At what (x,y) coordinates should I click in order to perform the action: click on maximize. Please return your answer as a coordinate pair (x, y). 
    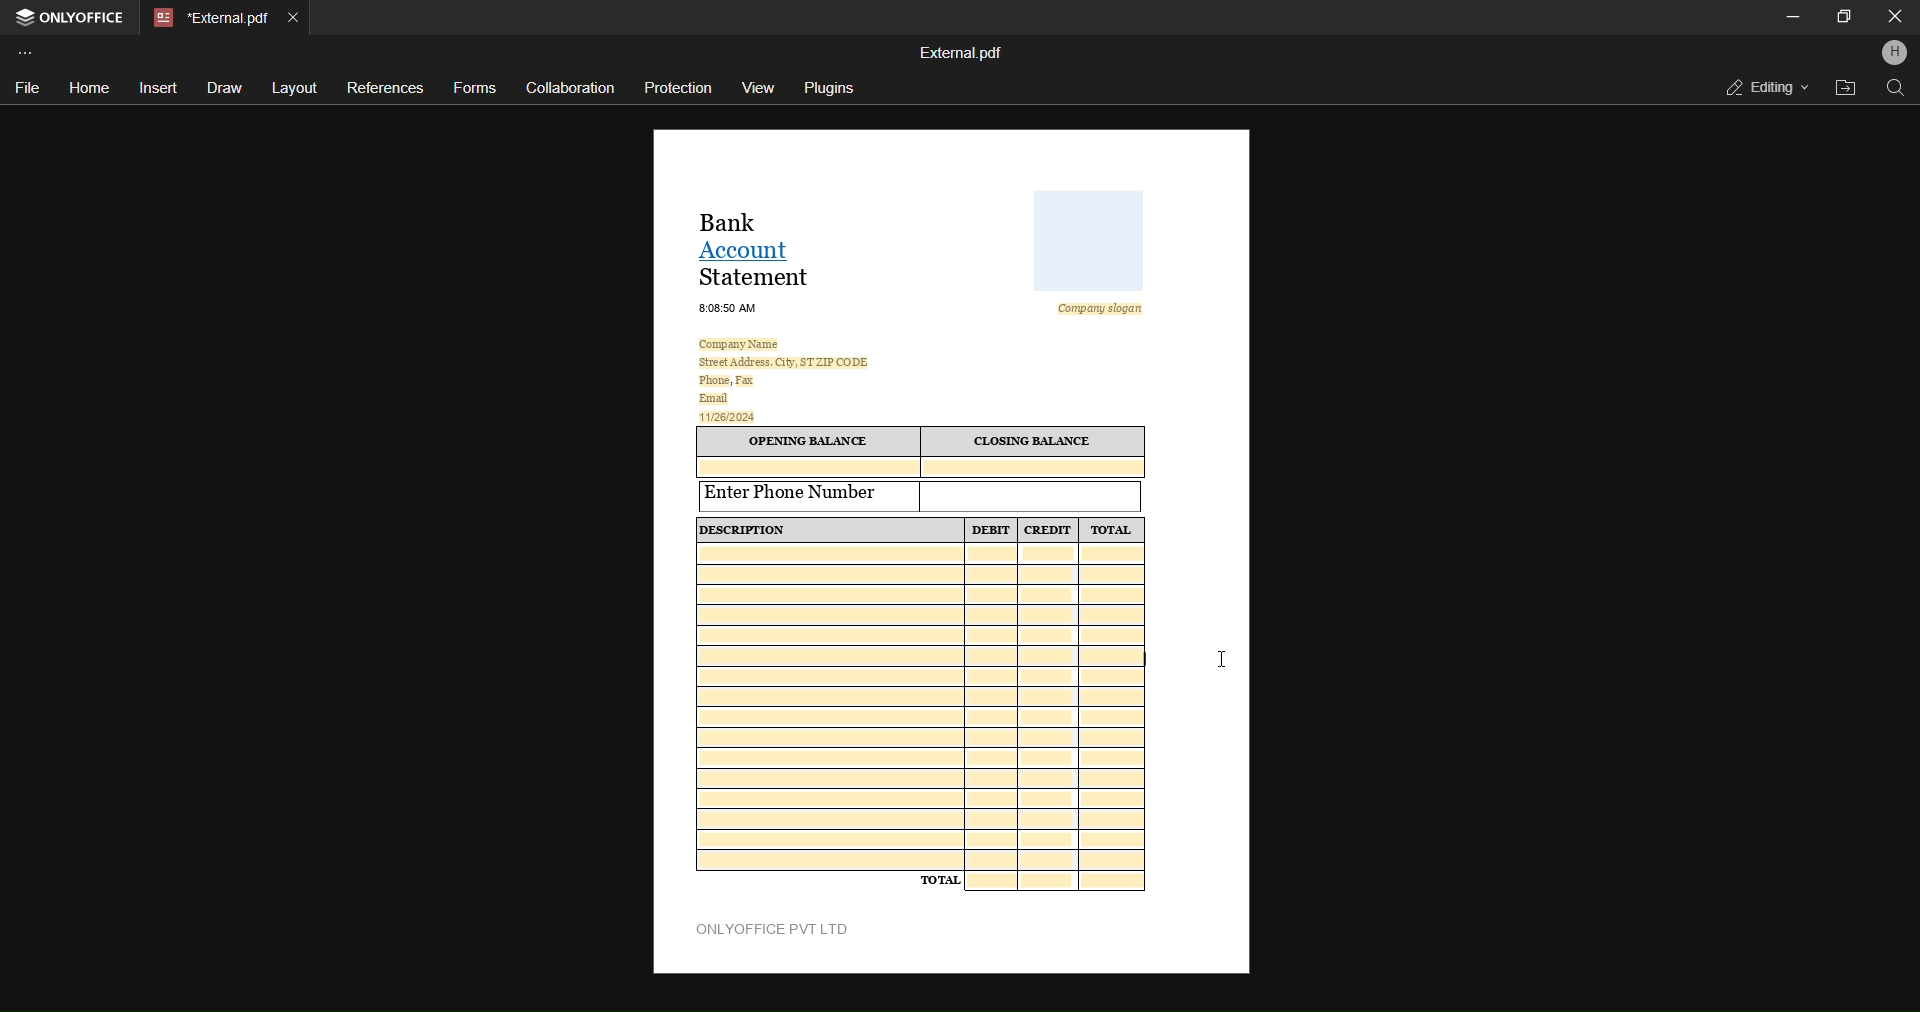
    Looking at the image, I should click on (1844, 15).